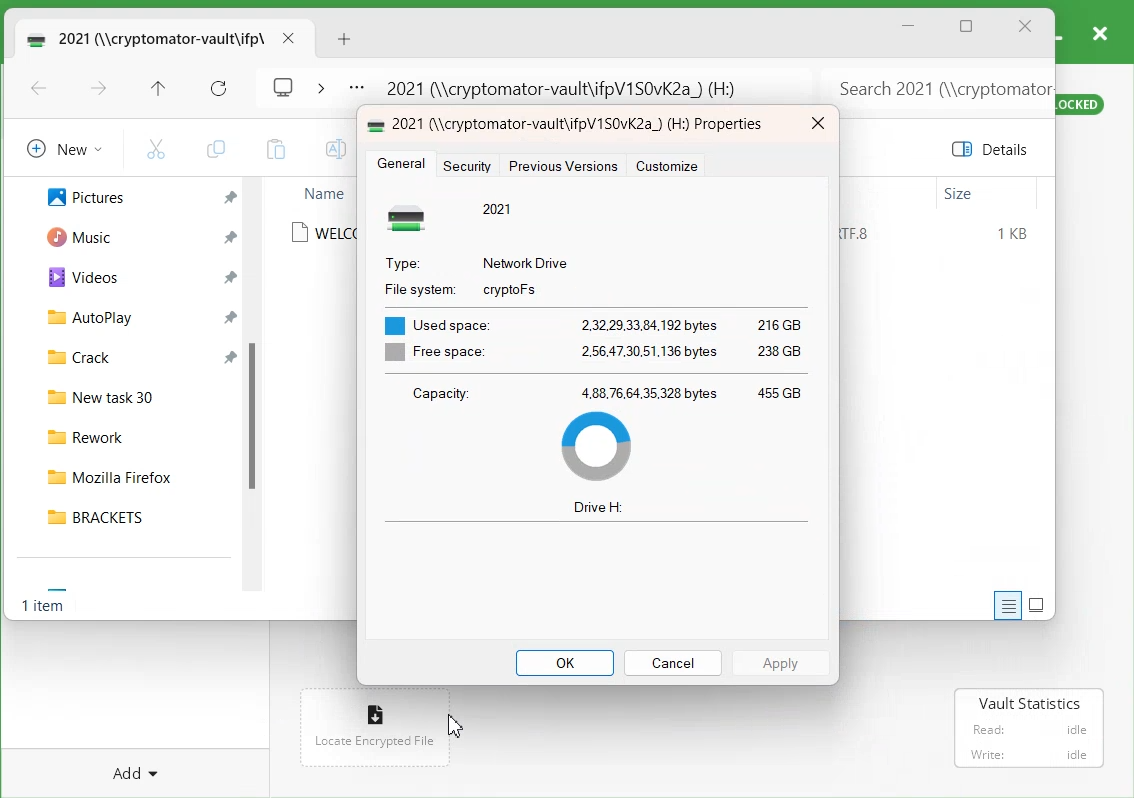  What do you see at coordinates (79, 316) in the screenshot?
I see `AutoPlay` at bounding box center [79, 316].